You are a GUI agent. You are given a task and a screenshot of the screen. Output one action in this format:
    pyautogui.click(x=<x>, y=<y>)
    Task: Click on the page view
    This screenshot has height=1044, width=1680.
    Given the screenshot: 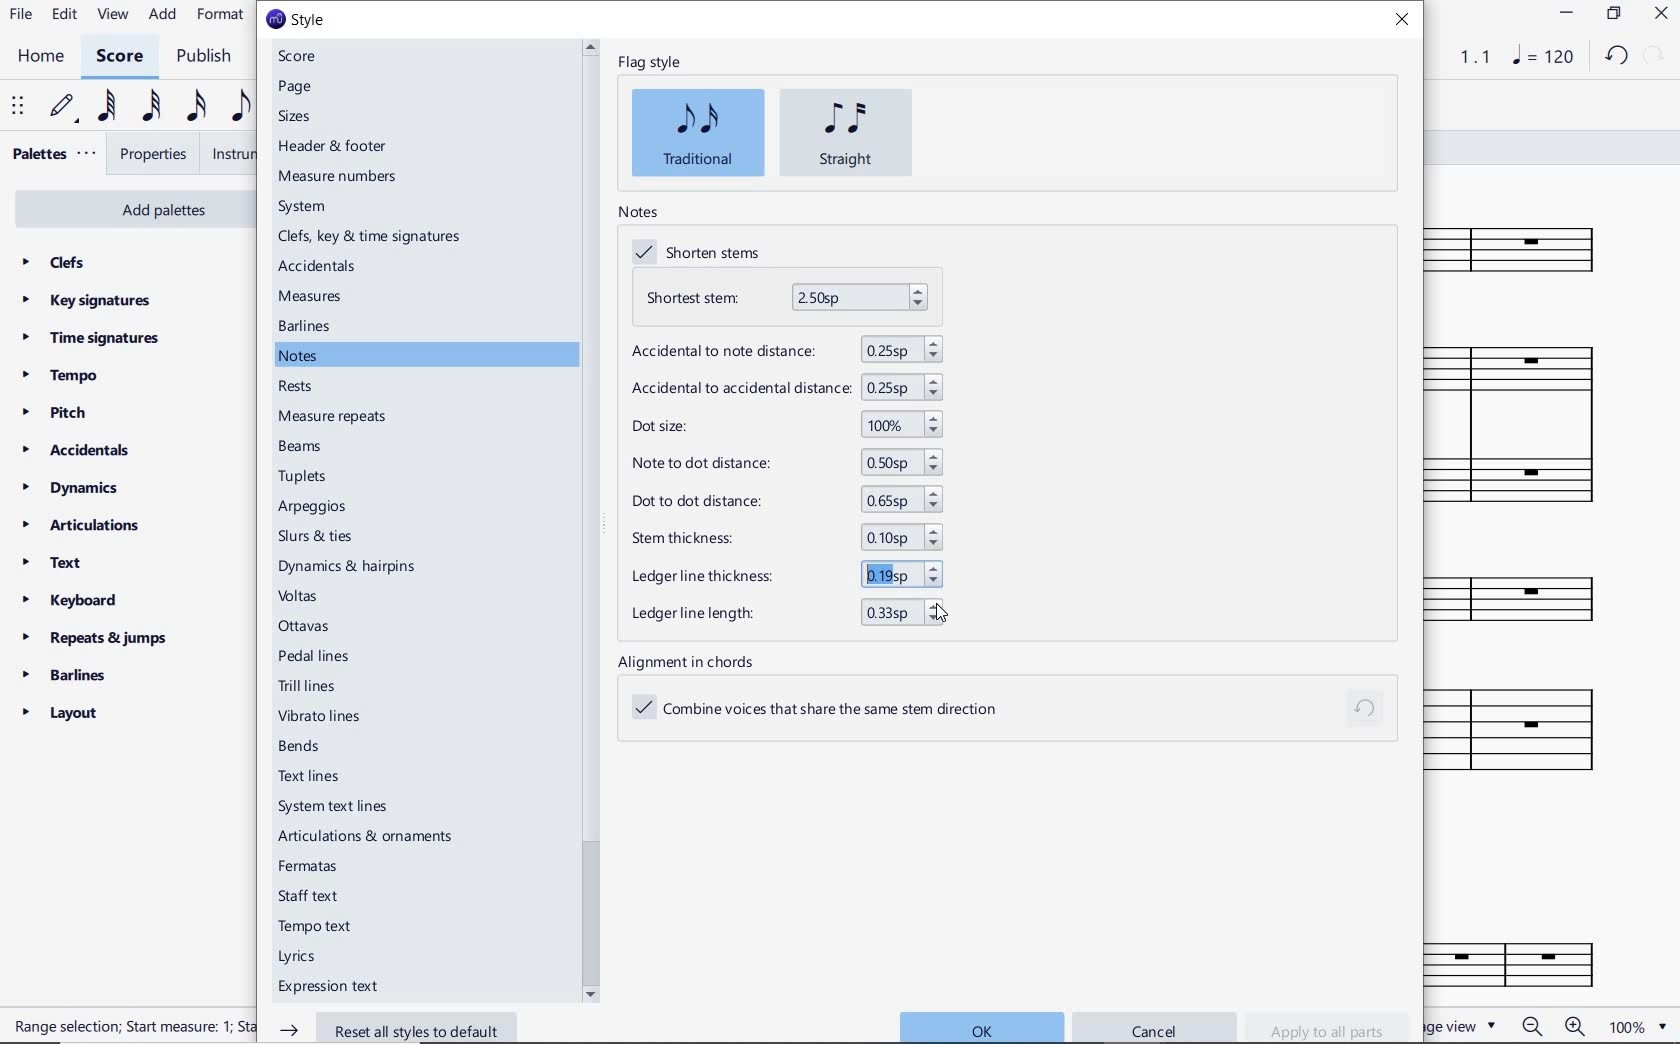 What is the action you would take?
    pyautogui.click(x=1461, y=1025)
    